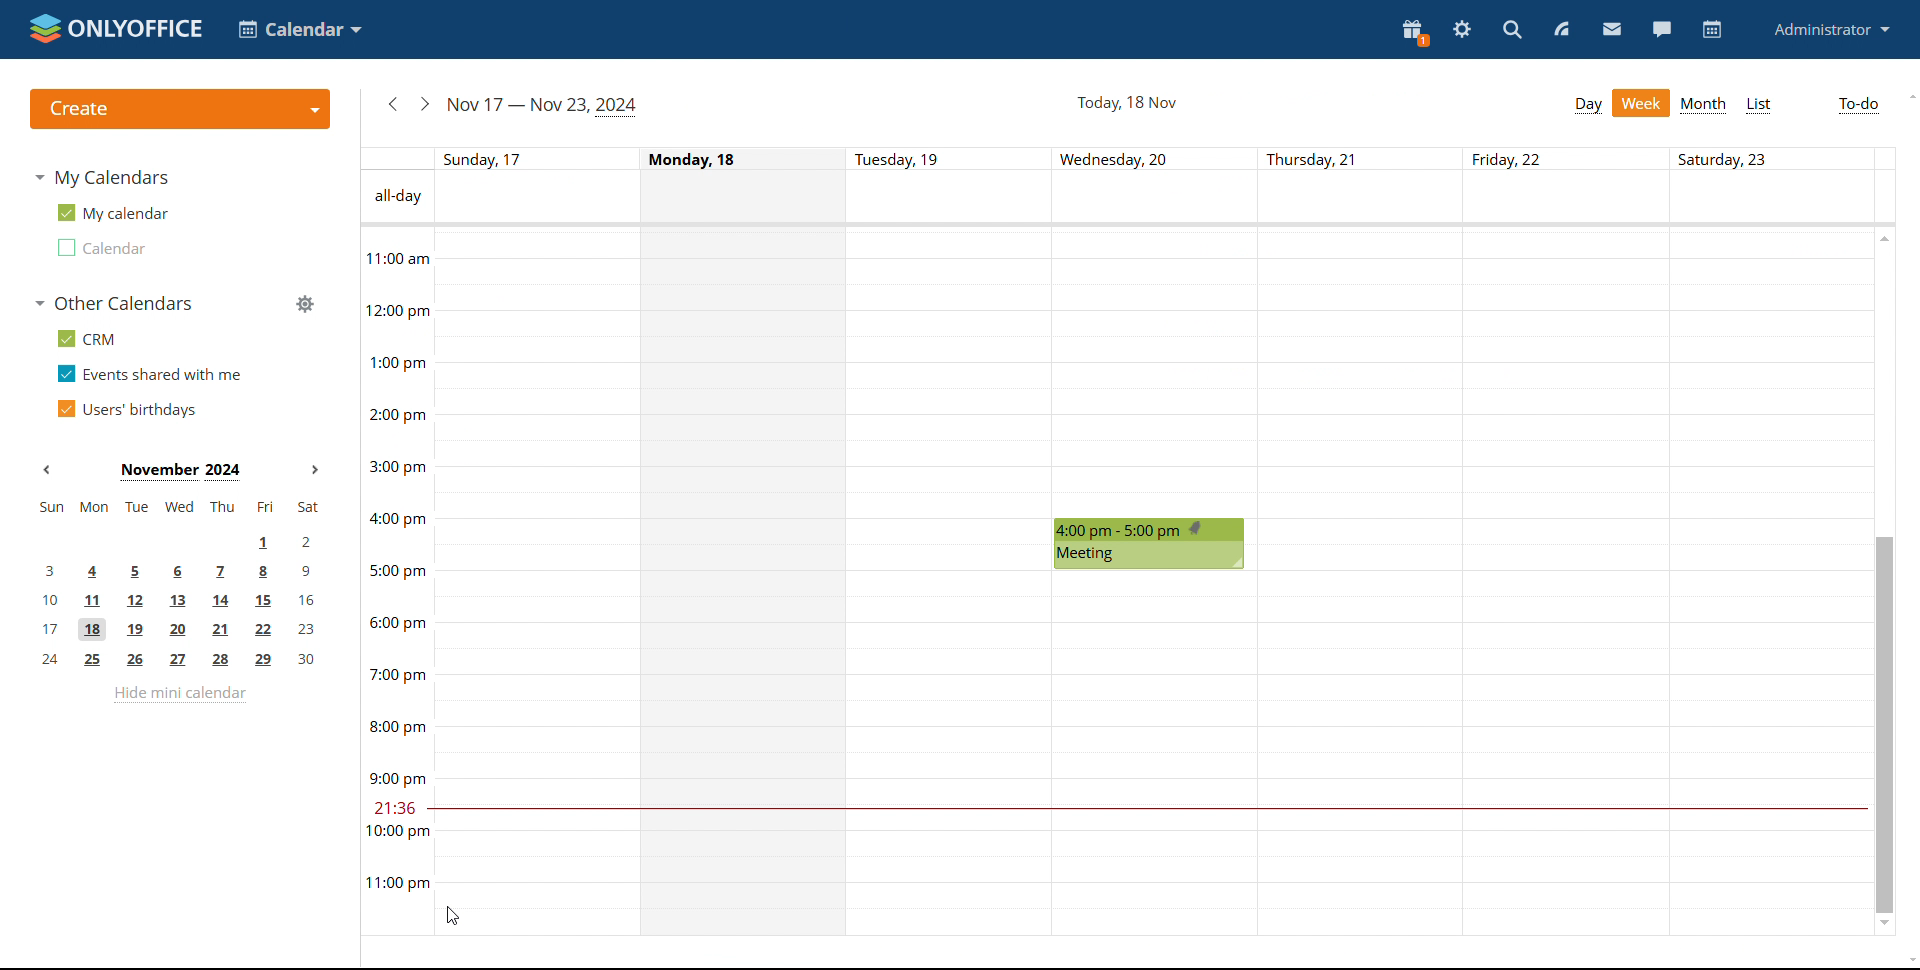  What do you see at coordinates (1463, 29) in the screenshot?
I see `settings` at bounding box center [1463, 29].